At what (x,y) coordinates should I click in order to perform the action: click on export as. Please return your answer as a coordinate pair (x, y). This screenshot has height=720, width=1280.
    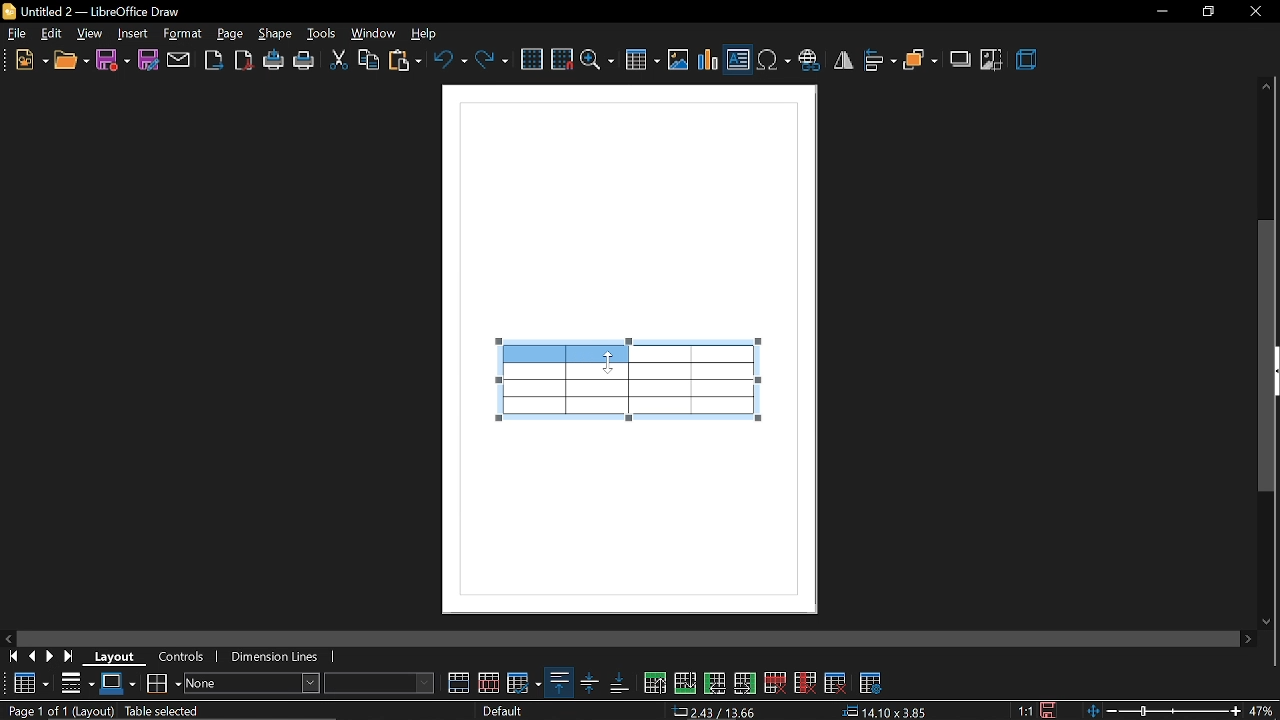
    Looking at the image, I should click on (214, 61).